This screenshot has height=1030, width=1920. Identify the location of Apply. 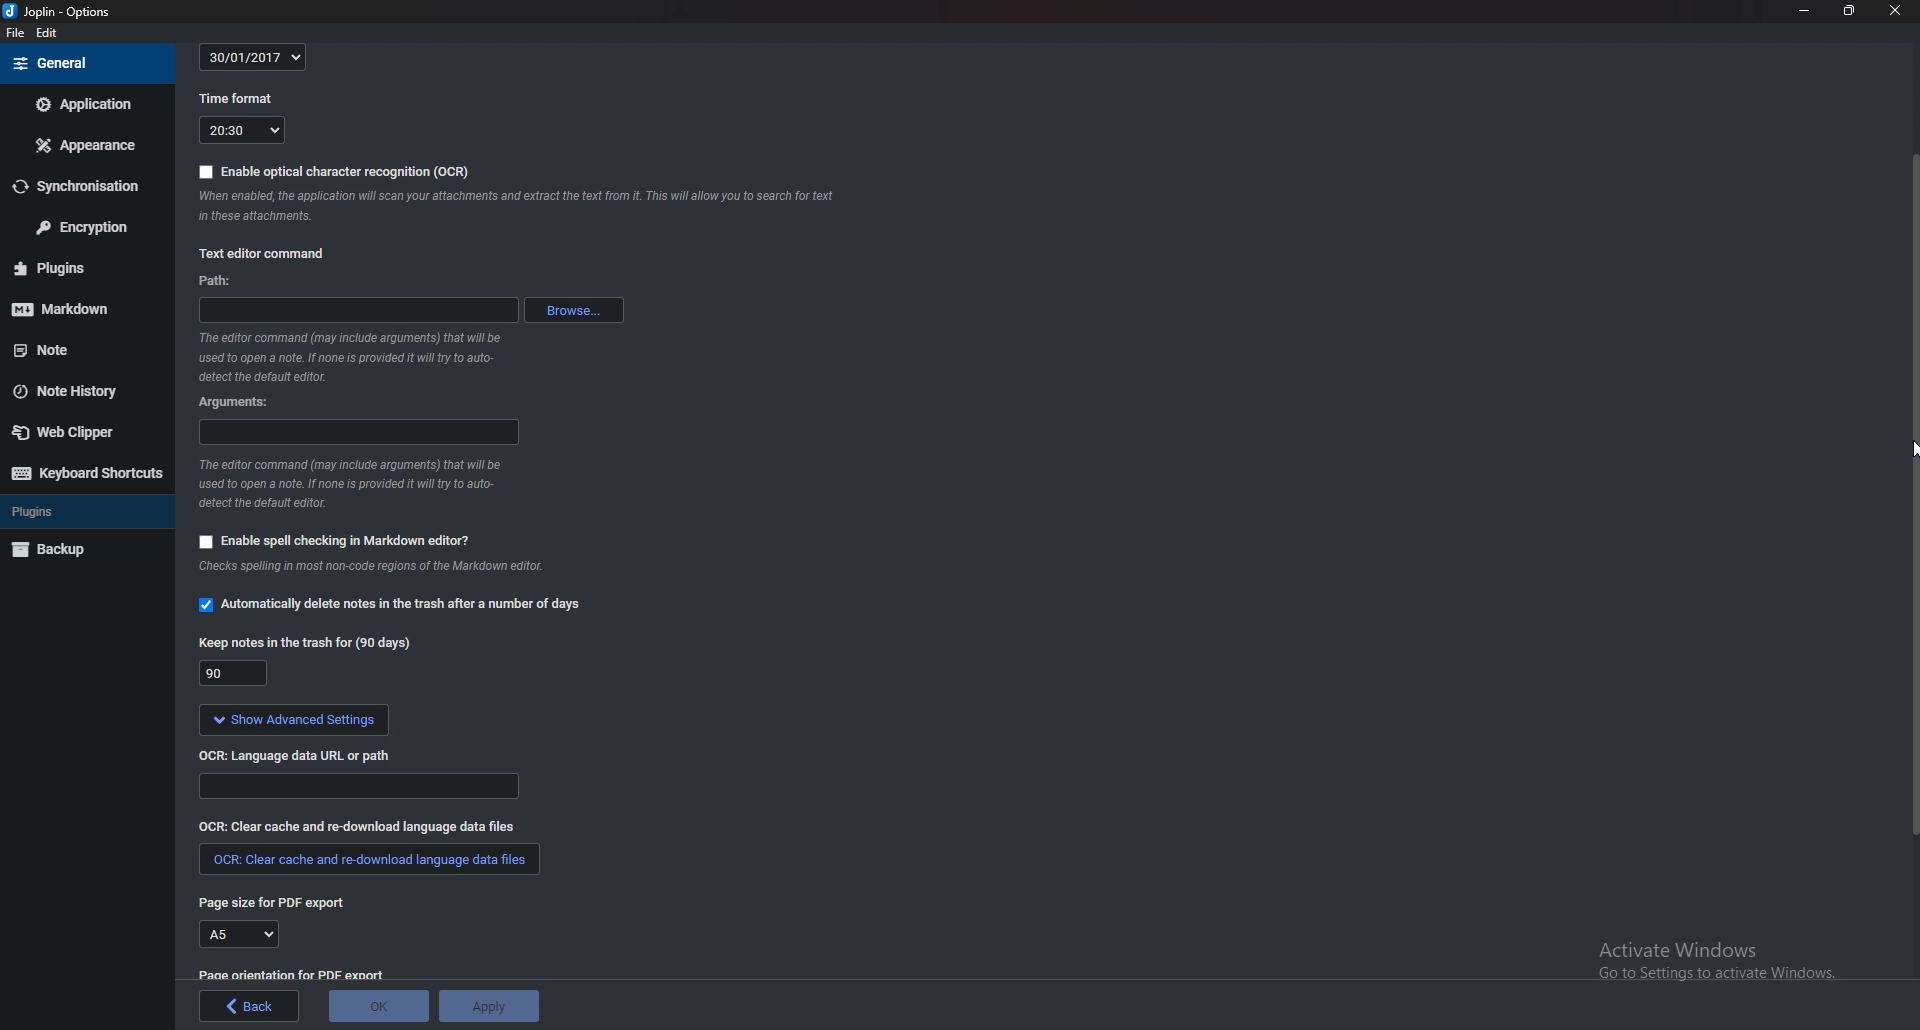
(492, 1004).